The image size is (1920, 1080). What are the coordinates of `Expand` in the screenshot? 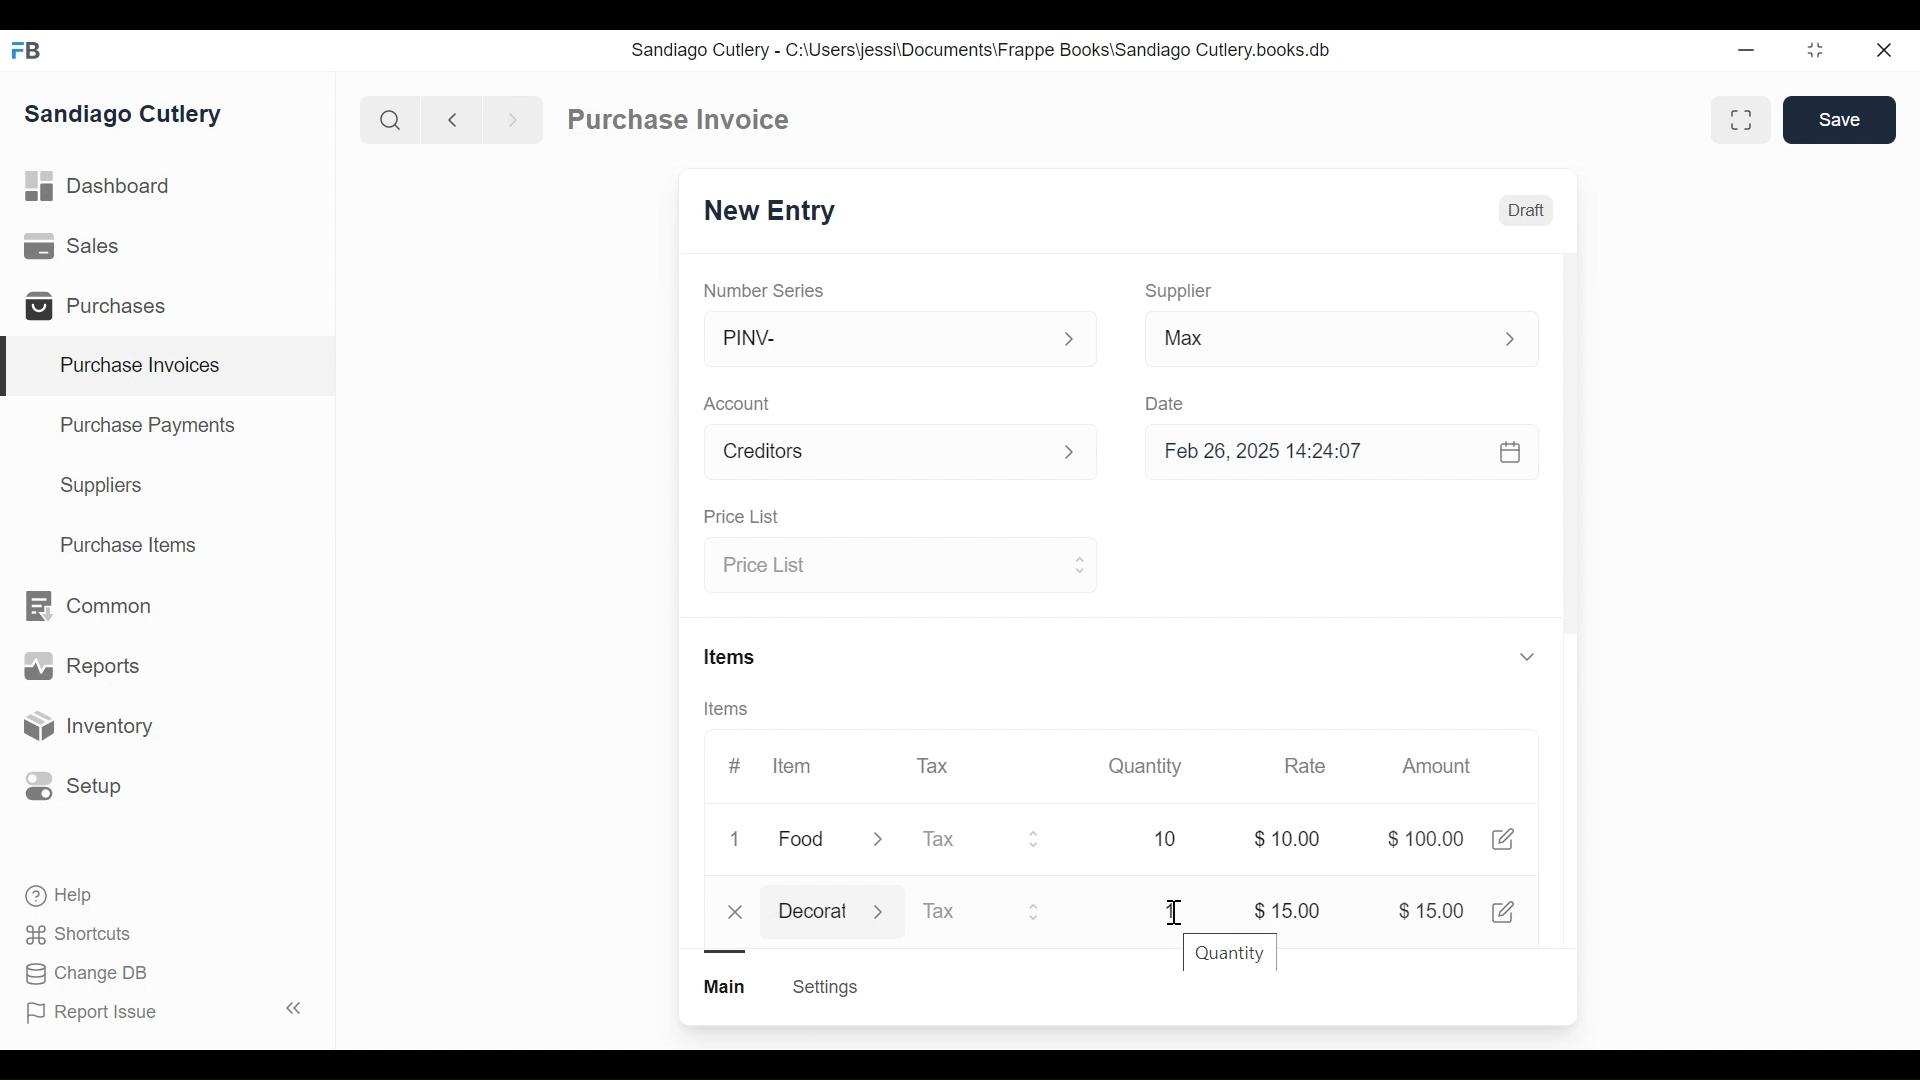 It's located at (1035, 839).